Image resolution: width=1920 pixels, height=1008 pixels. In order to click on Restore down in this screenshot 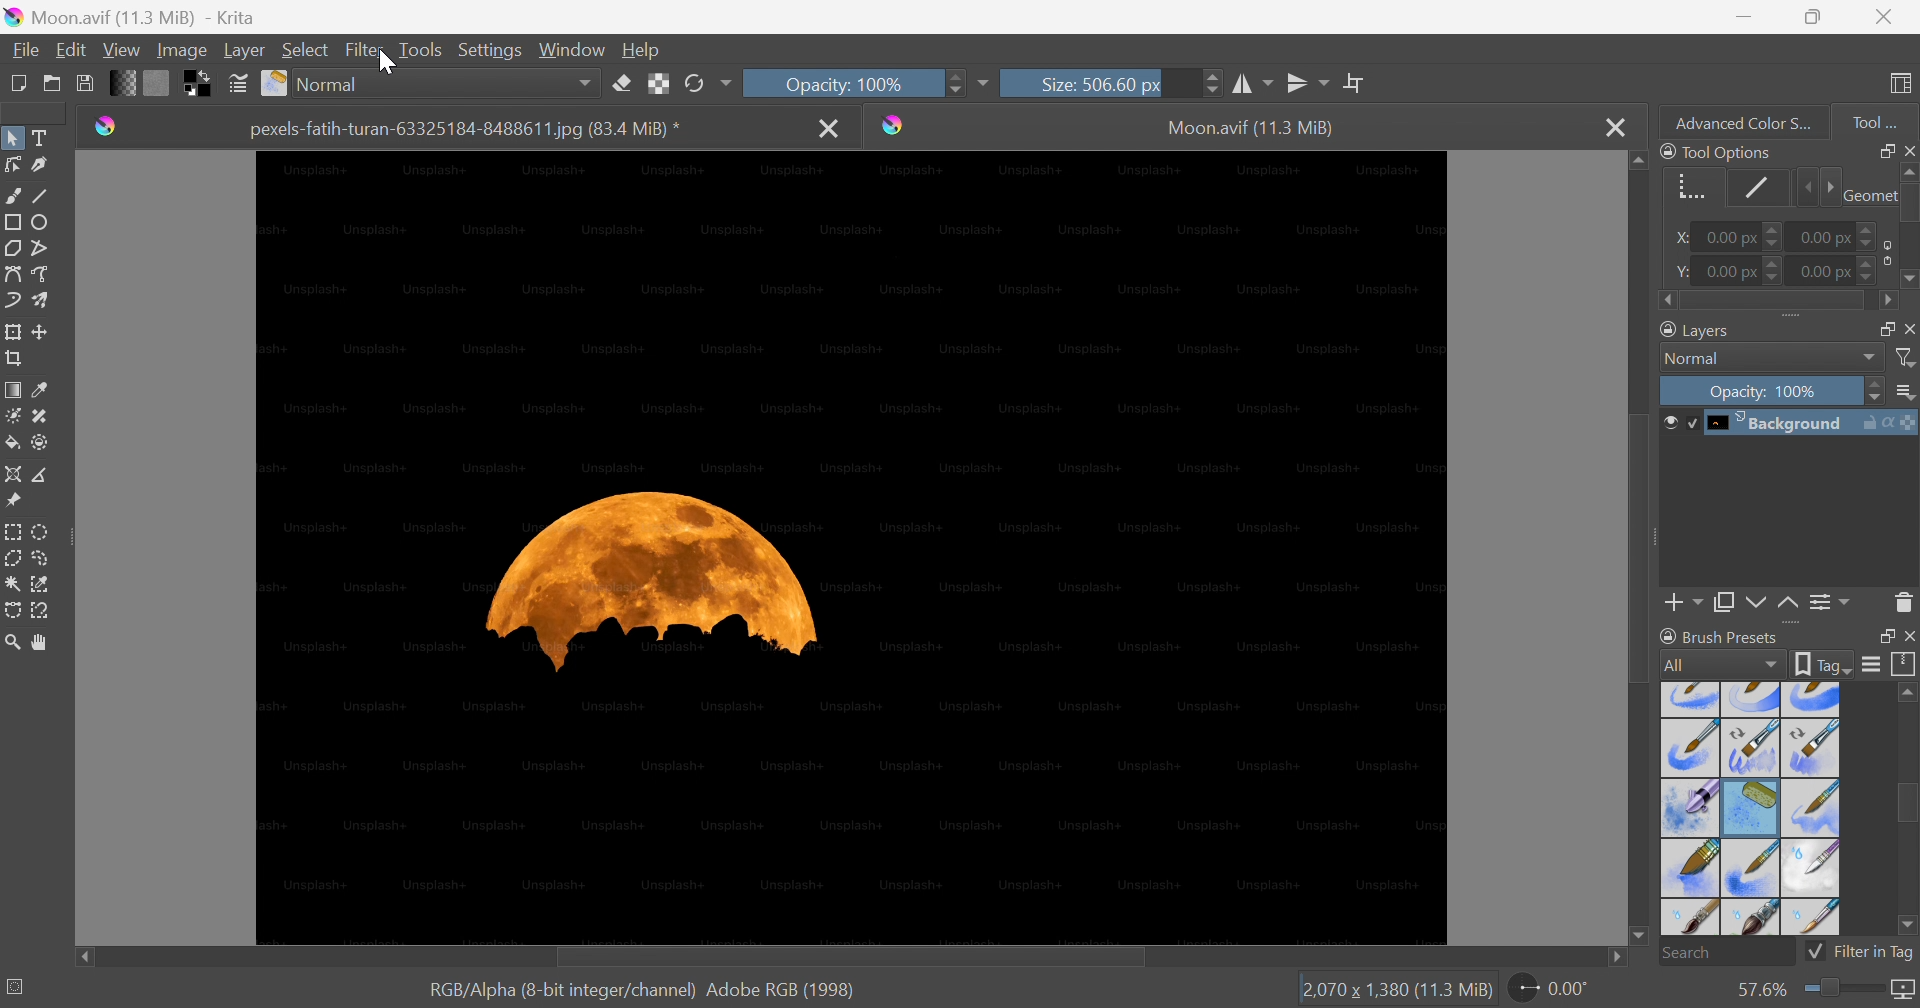, I will do `click(1879, 635)`.